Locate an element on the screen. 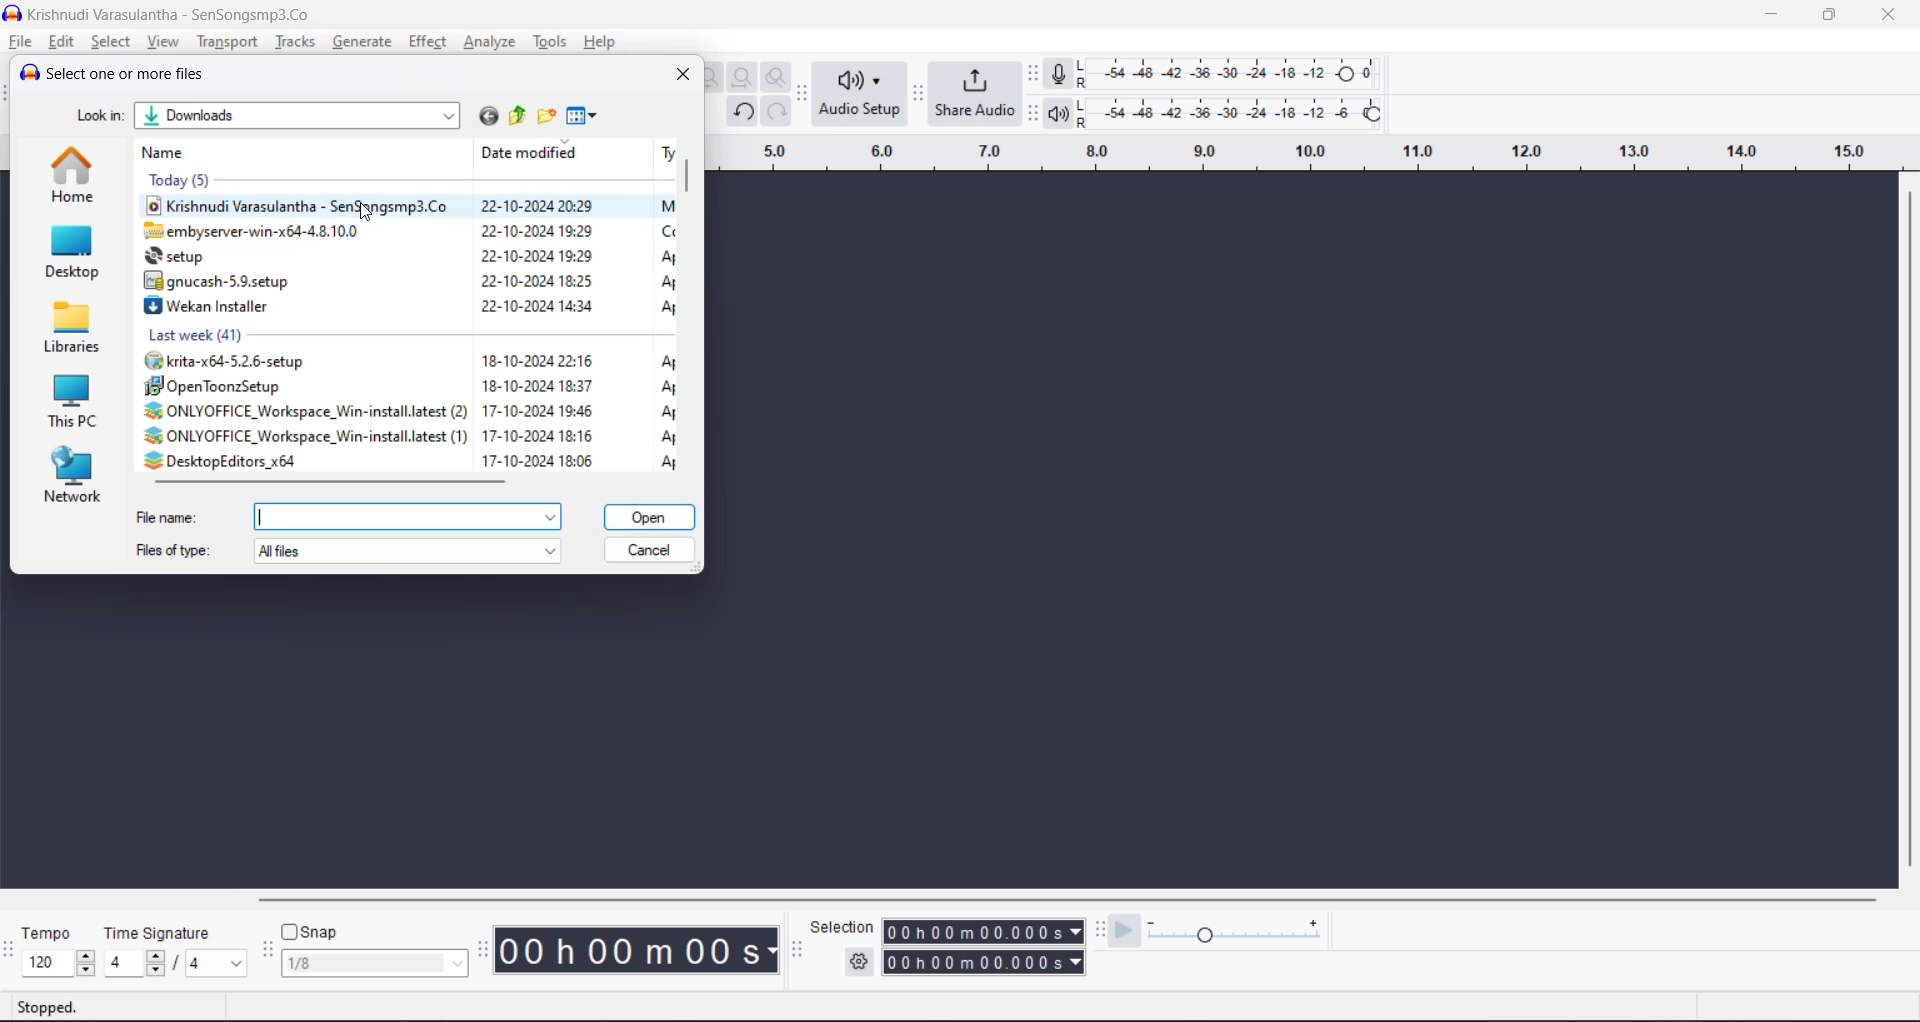  beats per measure is located at coordinates (175, 961).